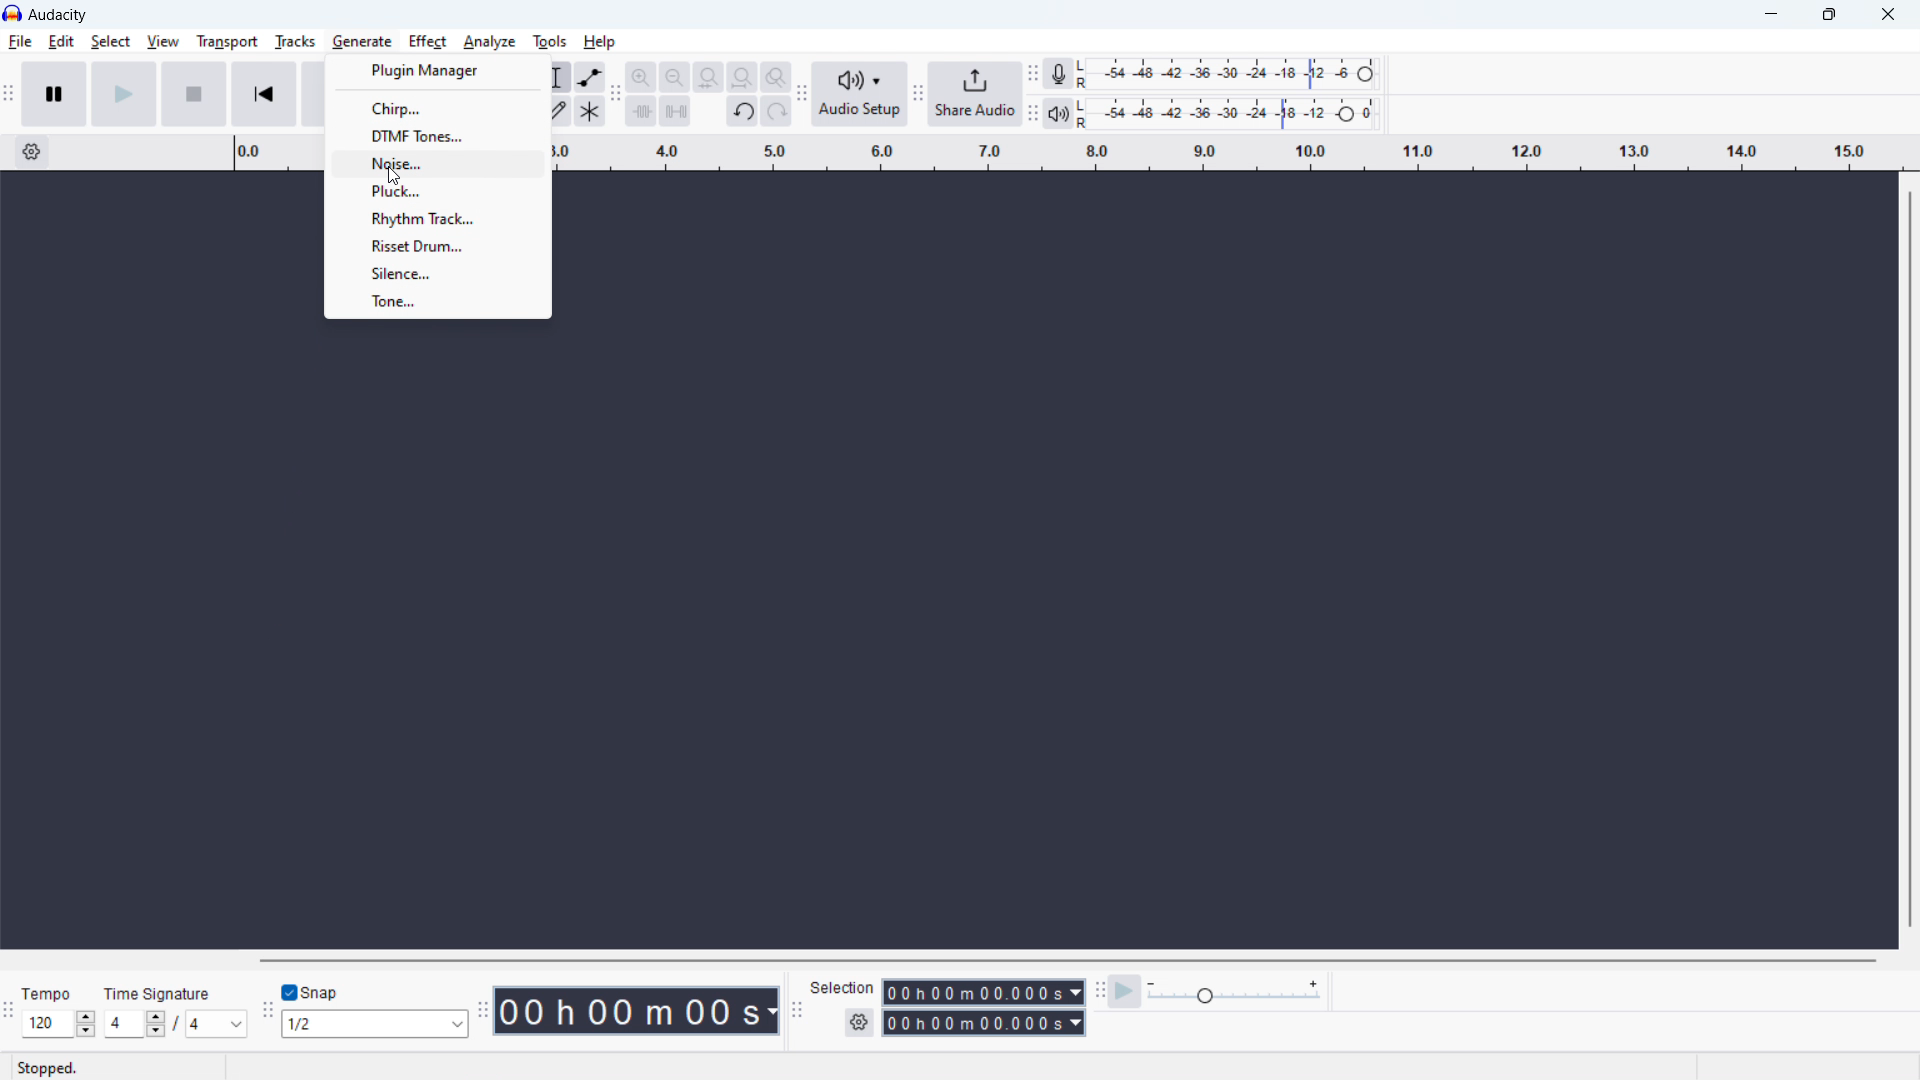  I want to click on Tempo, so click(50, 993).